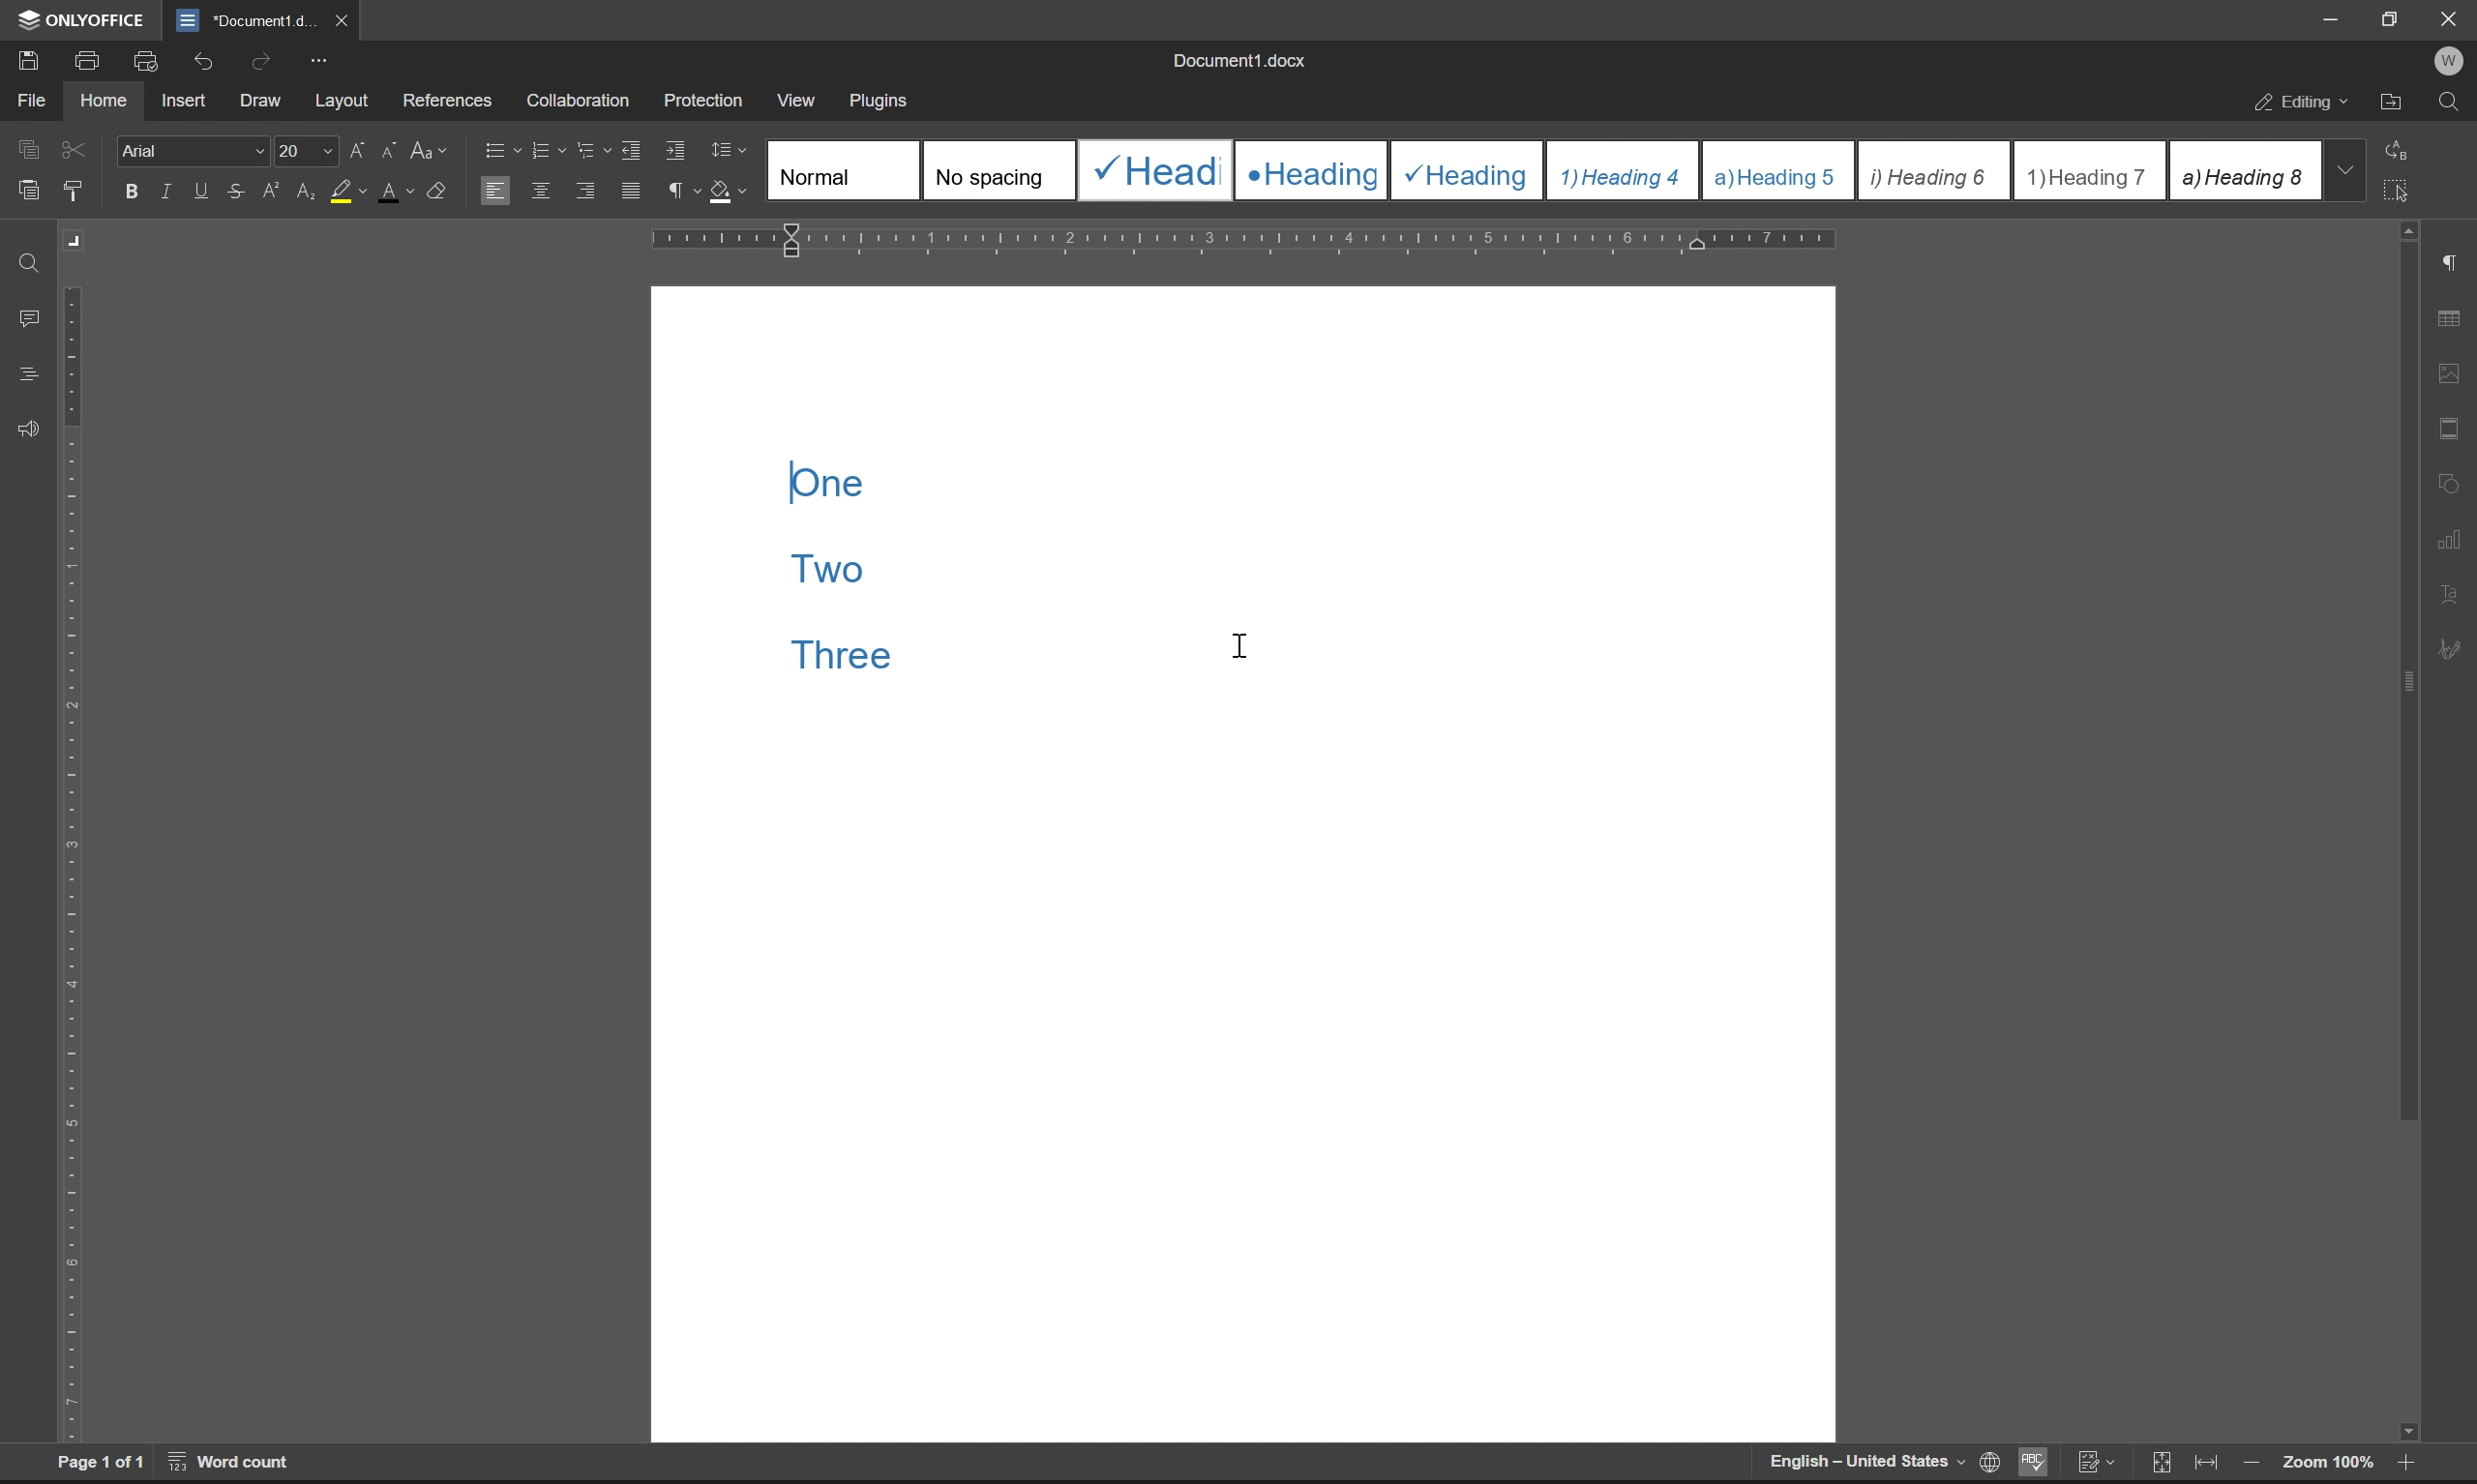 This screenshot has width=2477, height=1484. What do you see at coordinates (2456, 650) in the screenshot?
I see `signature settings` at bounding box center [2456, 650].